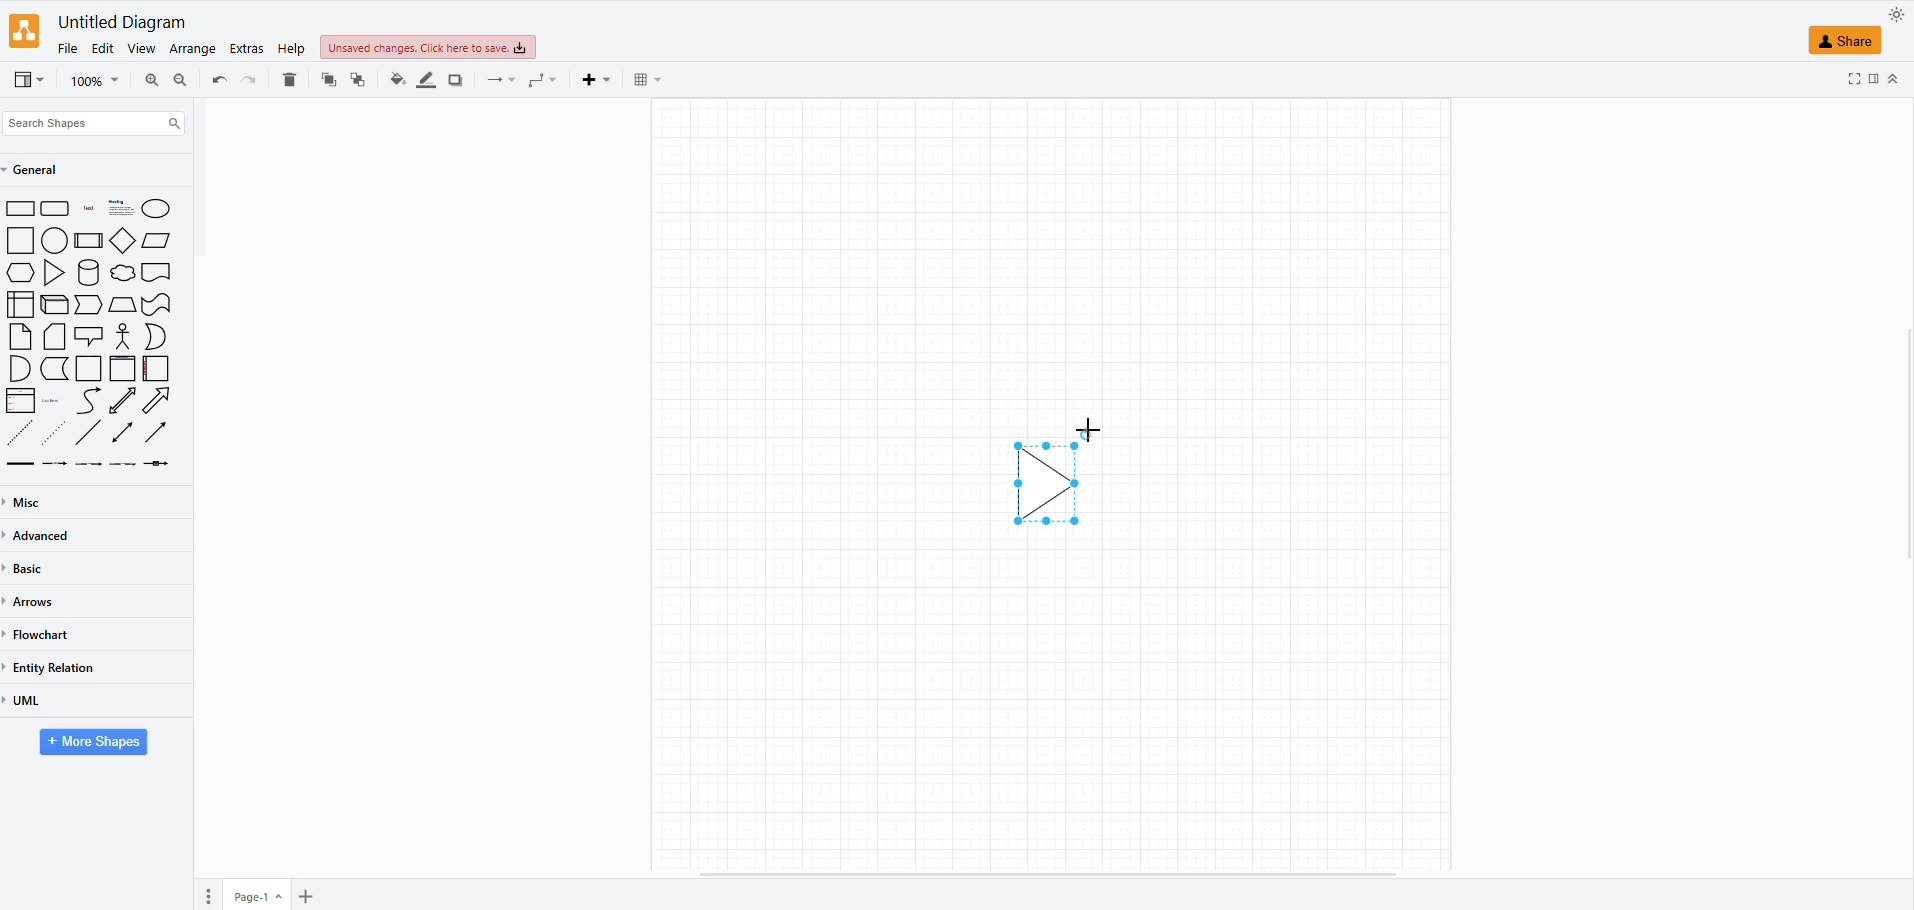  I want to click on format, so click(1871, 81).